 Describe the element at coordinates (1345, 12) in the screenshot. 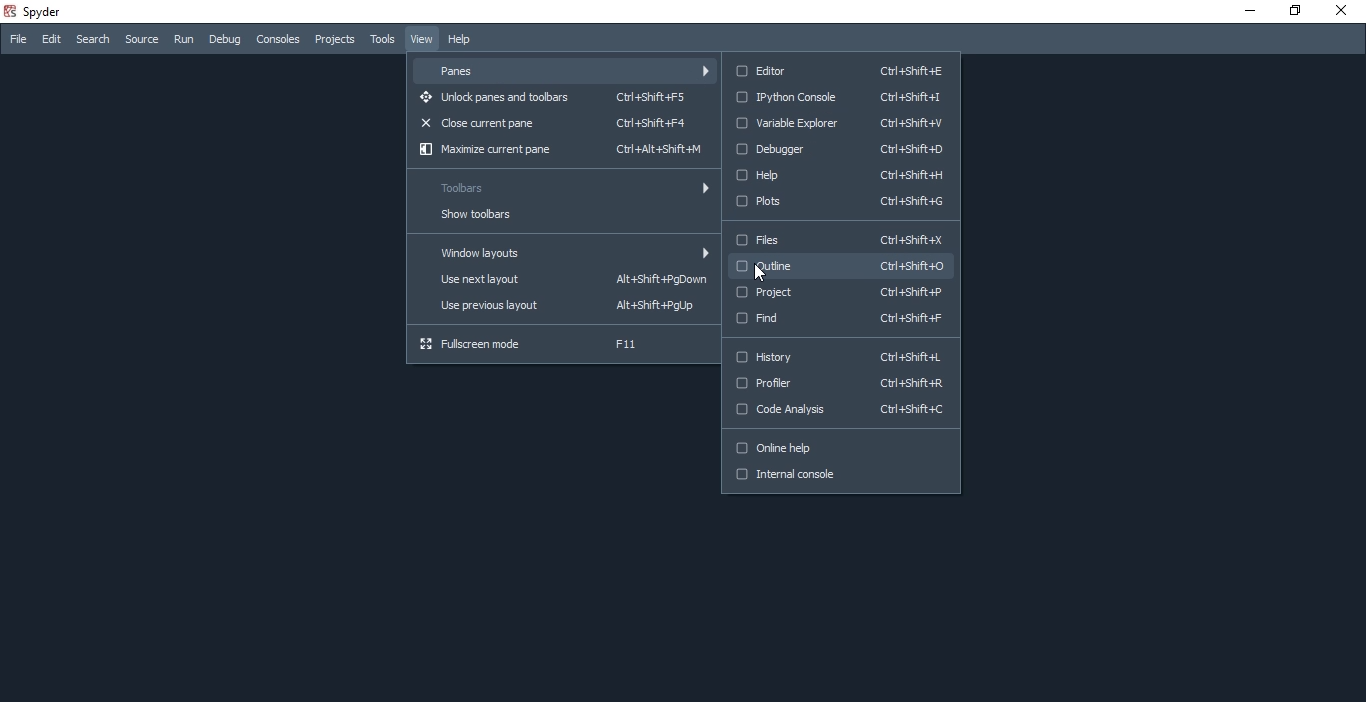

I see `close` at that location.